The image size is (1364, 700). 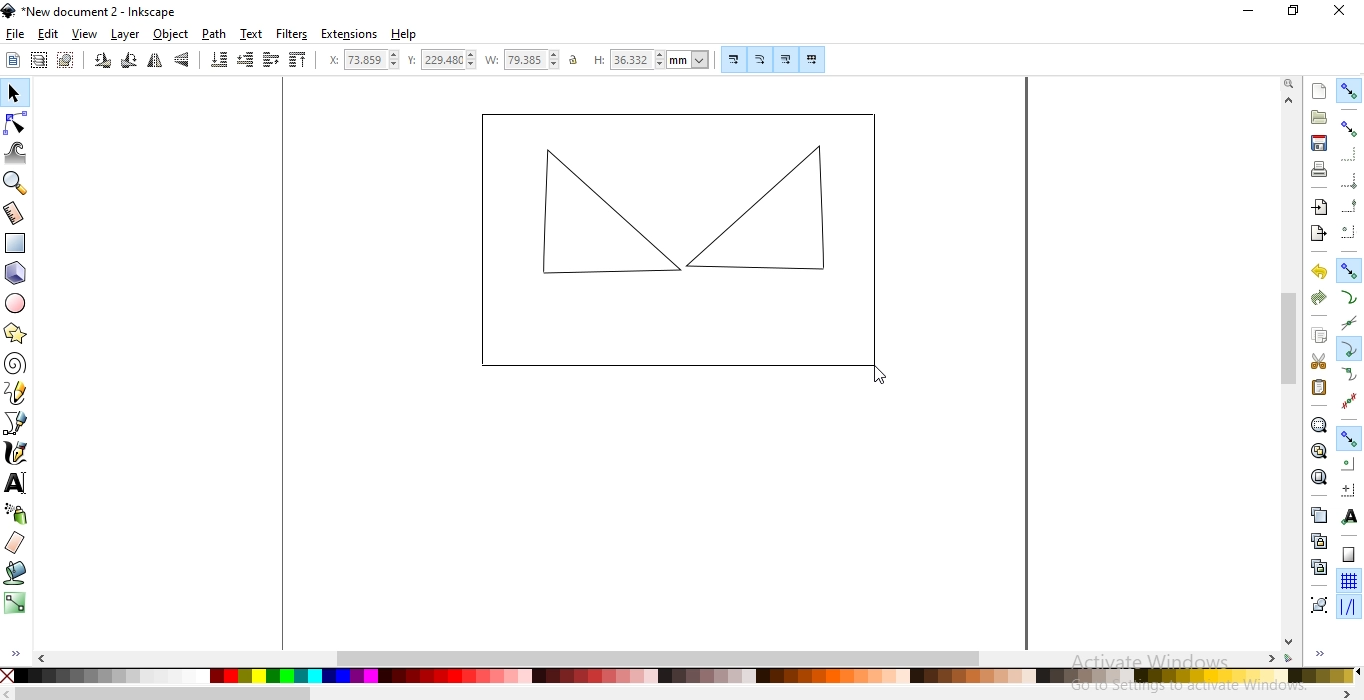 I want to click on width of selection, so click(x=525, y=59).